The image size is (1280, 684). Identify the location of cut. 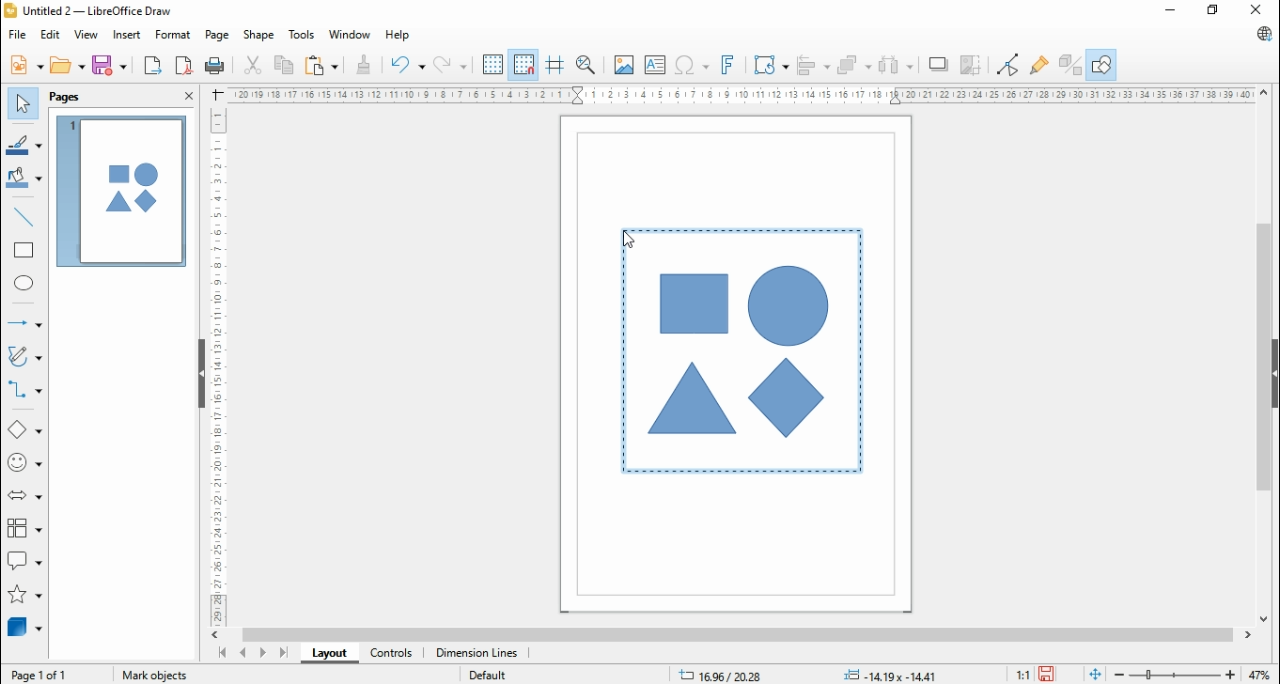
(252, 65).